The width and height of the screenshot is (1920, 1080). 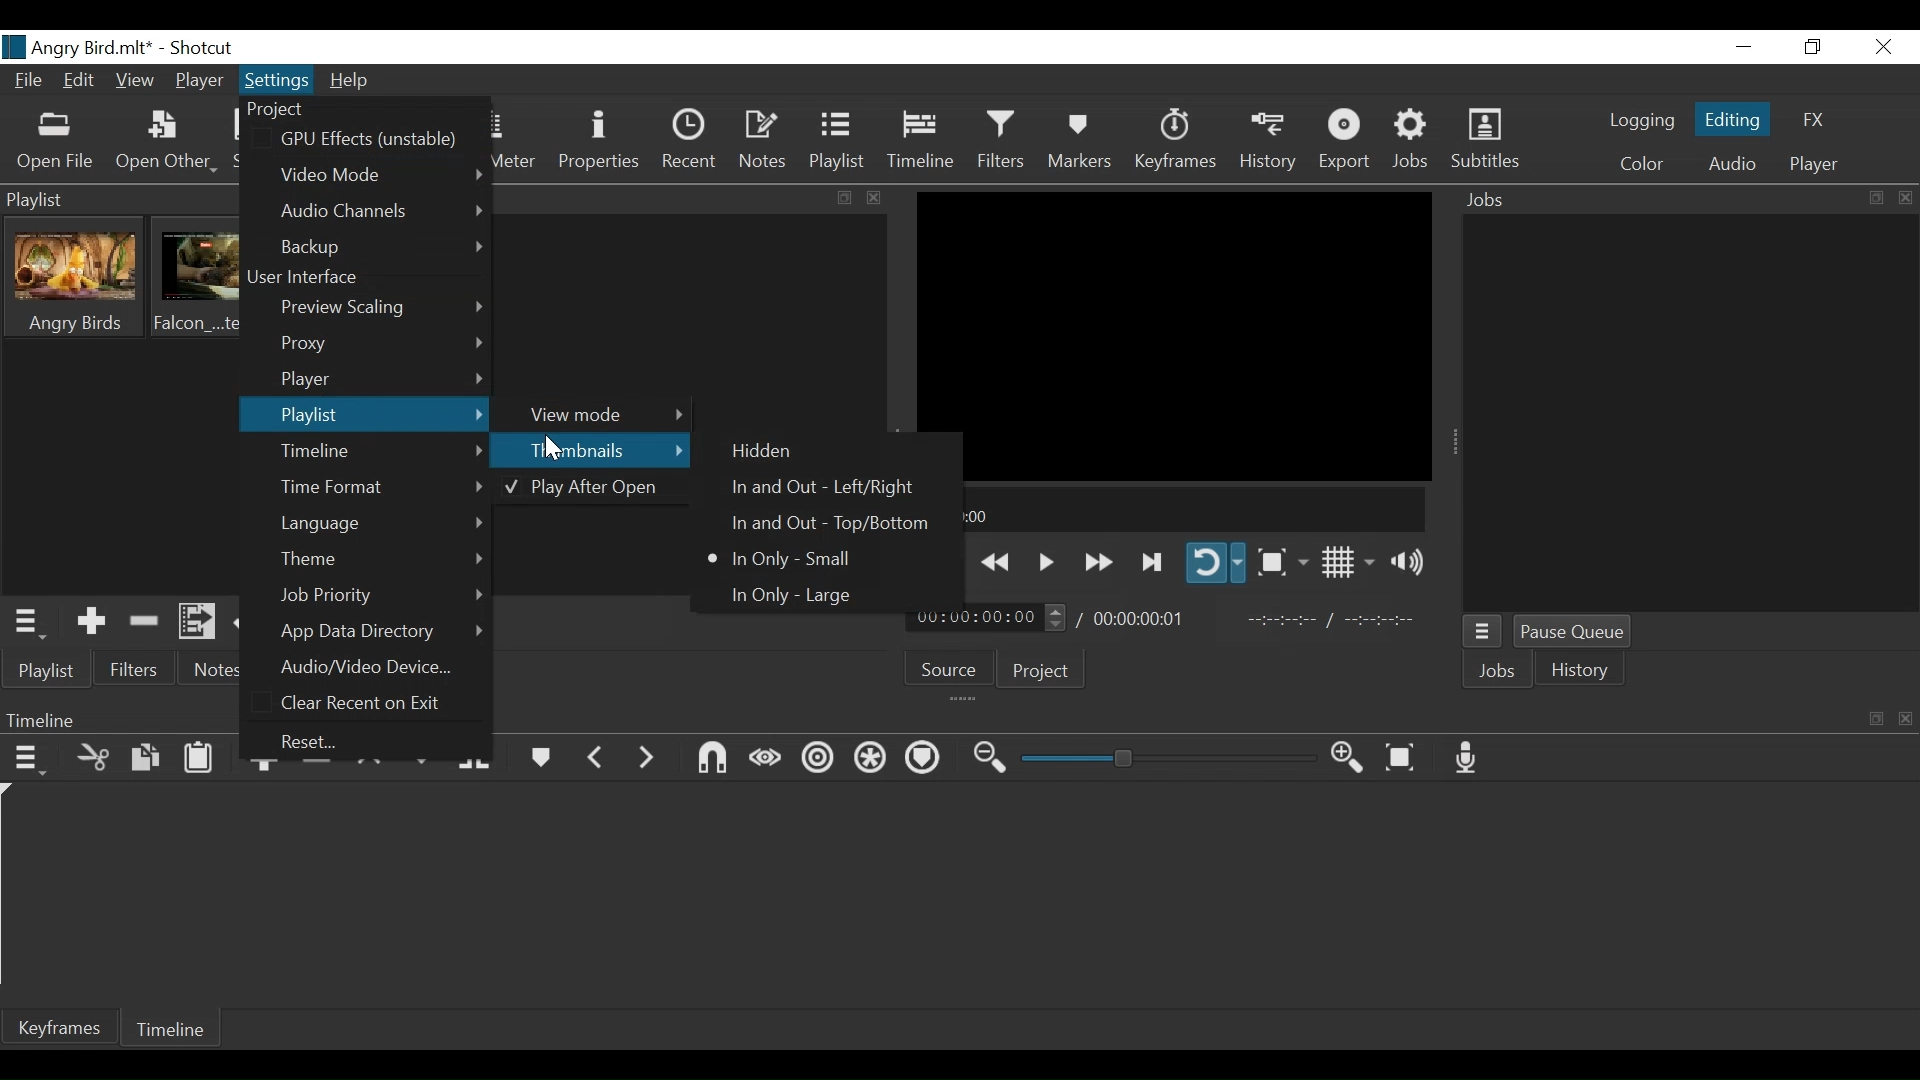 What do you see at coordinates (596, 762) in the screenshot?
I see `Previous marker` at bounding box center [596, 762].